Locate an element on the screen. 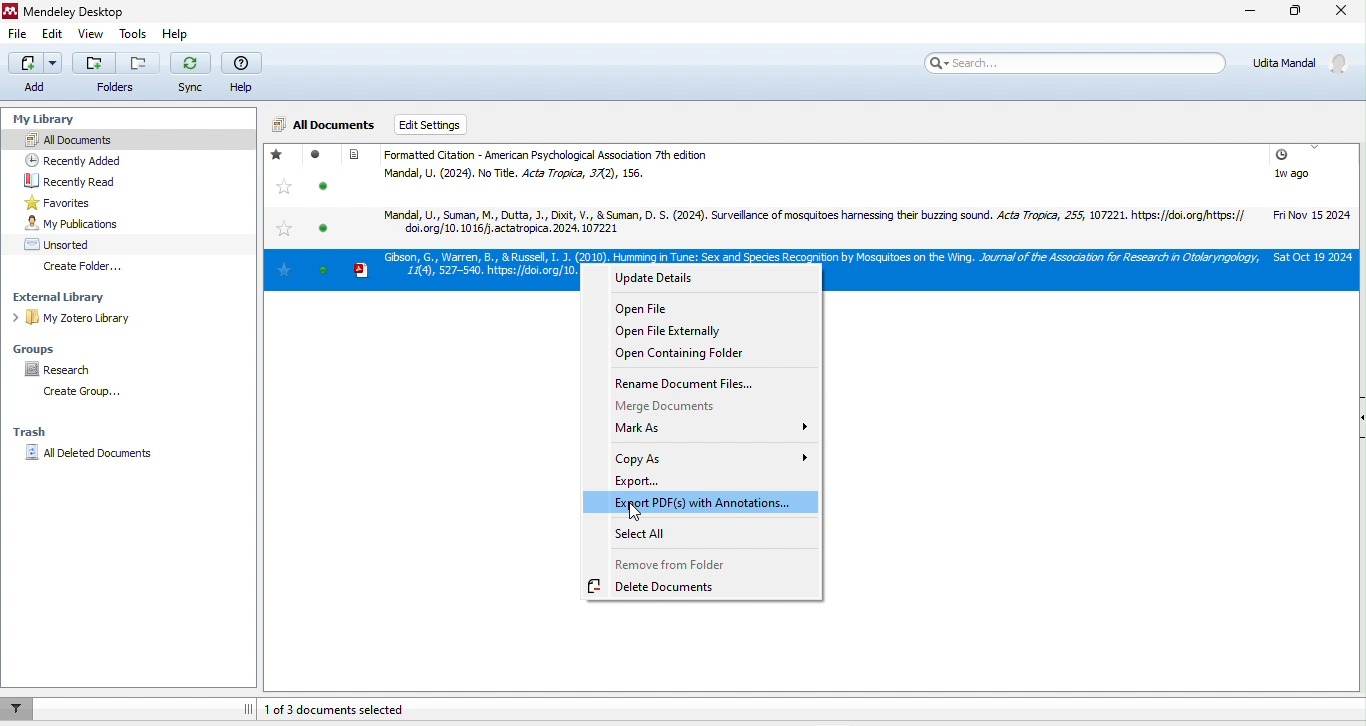 The height and width of the screenshot is (726, 1366). edit settings is located at coordinates (436, 114).